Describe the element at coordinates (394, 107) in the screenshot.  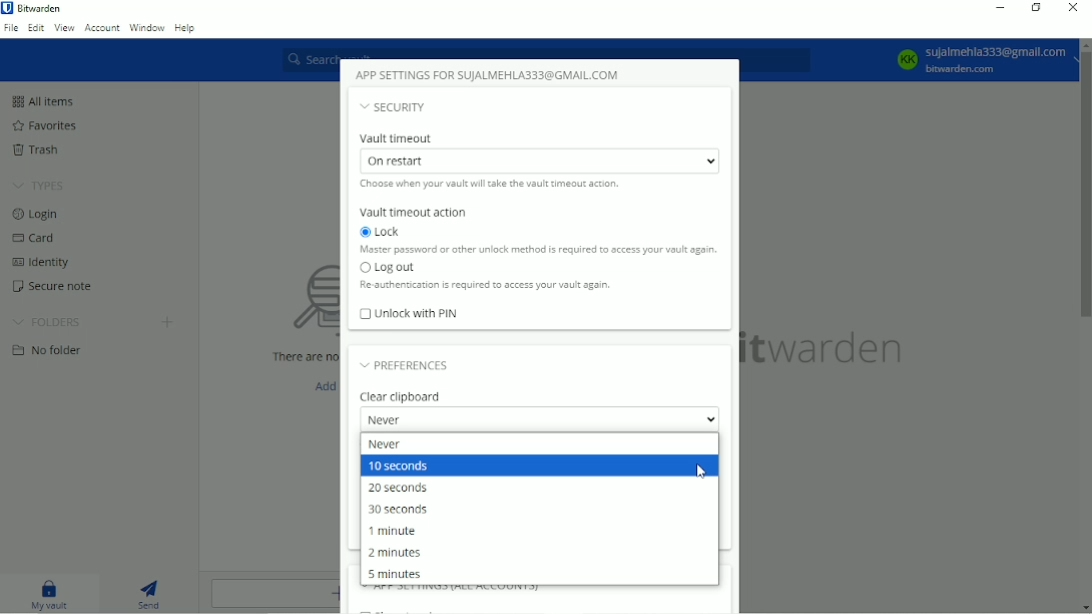
I see `Security` at that location.